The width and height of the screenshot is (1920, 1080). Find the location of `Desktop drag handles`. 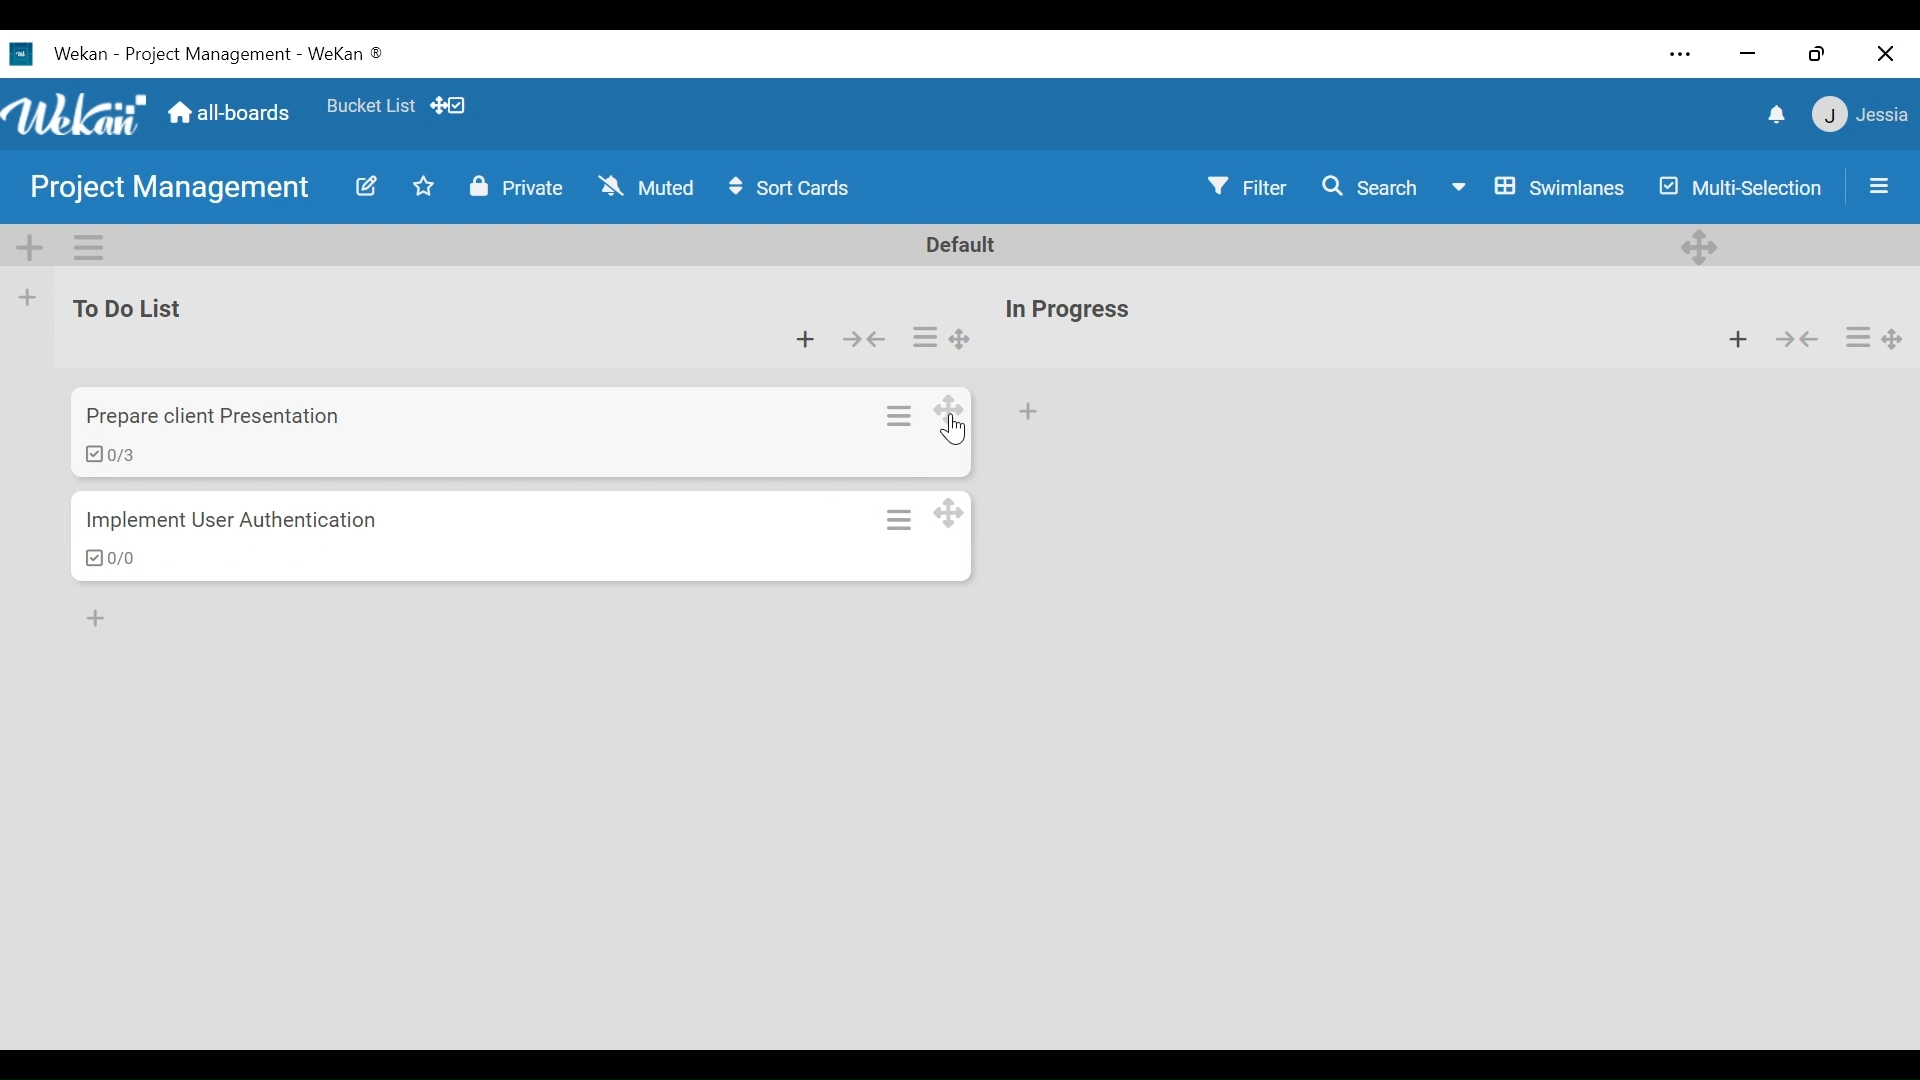

Desktop drag handles is located at coordinates (950, 410).